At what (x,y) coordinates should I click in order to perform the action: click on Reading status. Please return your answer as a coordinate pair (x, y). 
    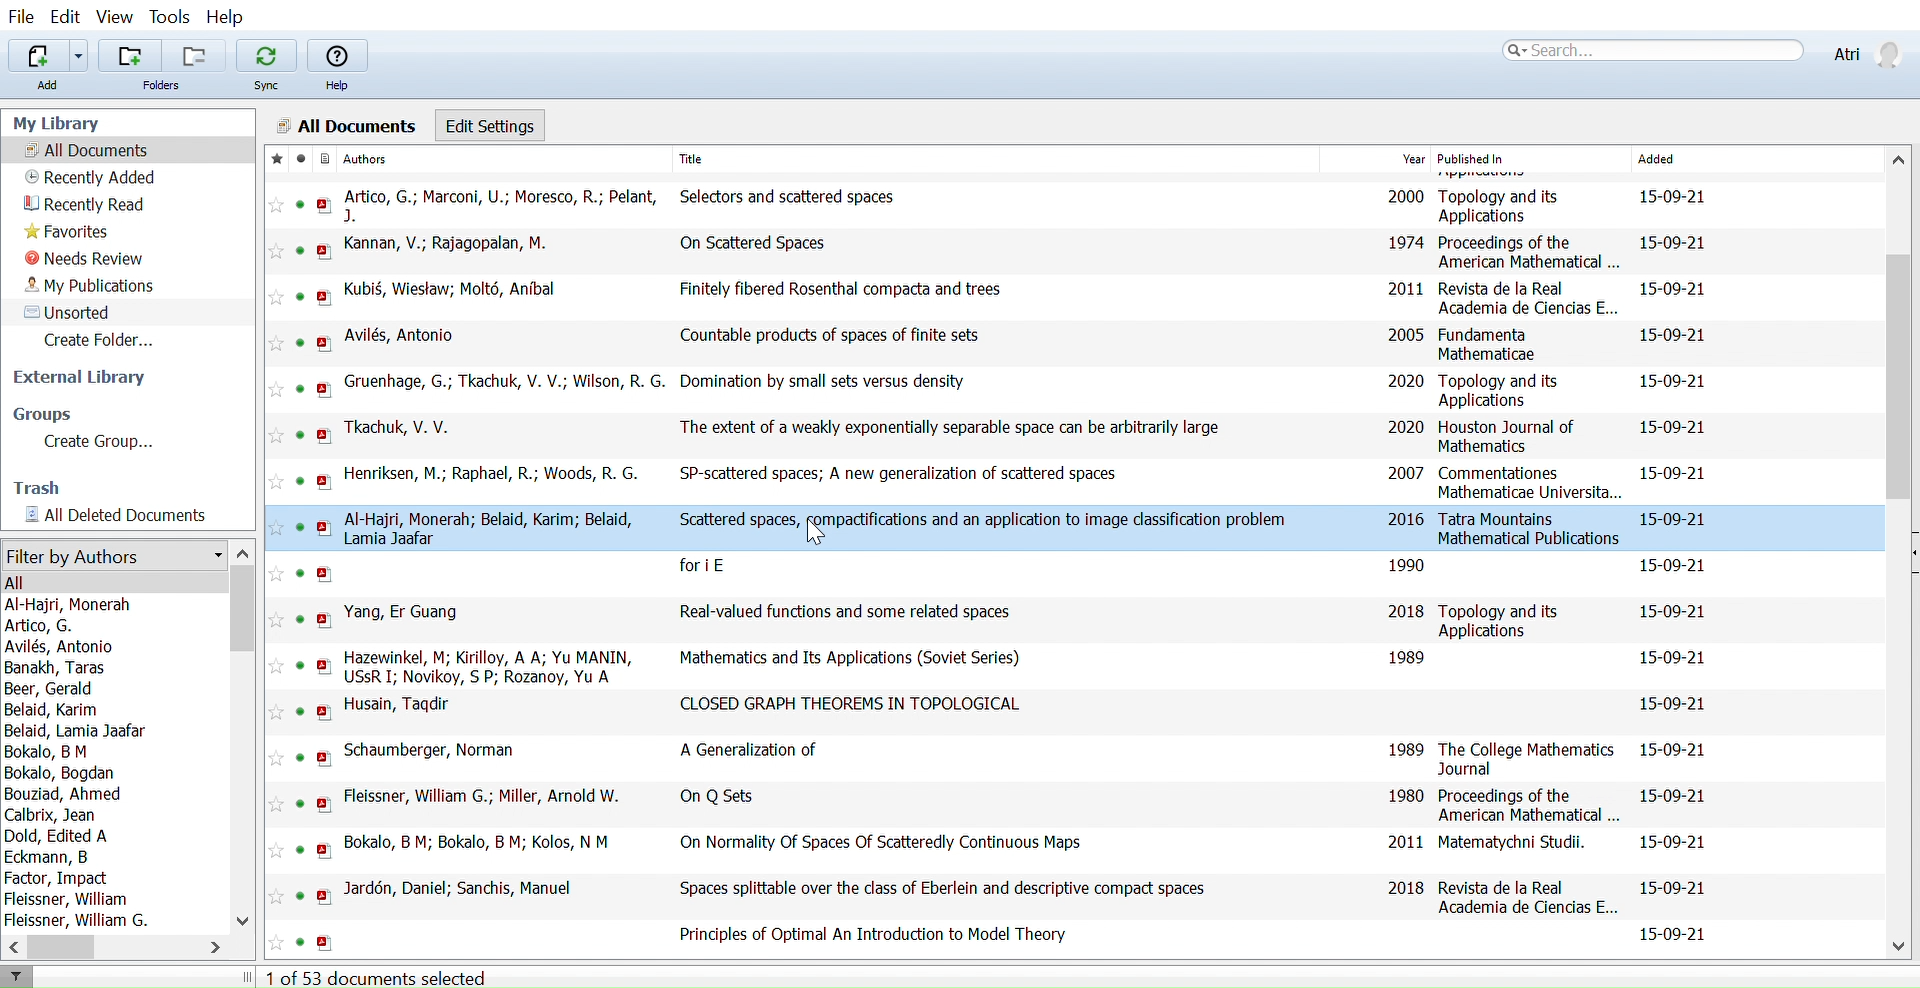
    Looking at the image, I should click on (302, 574).